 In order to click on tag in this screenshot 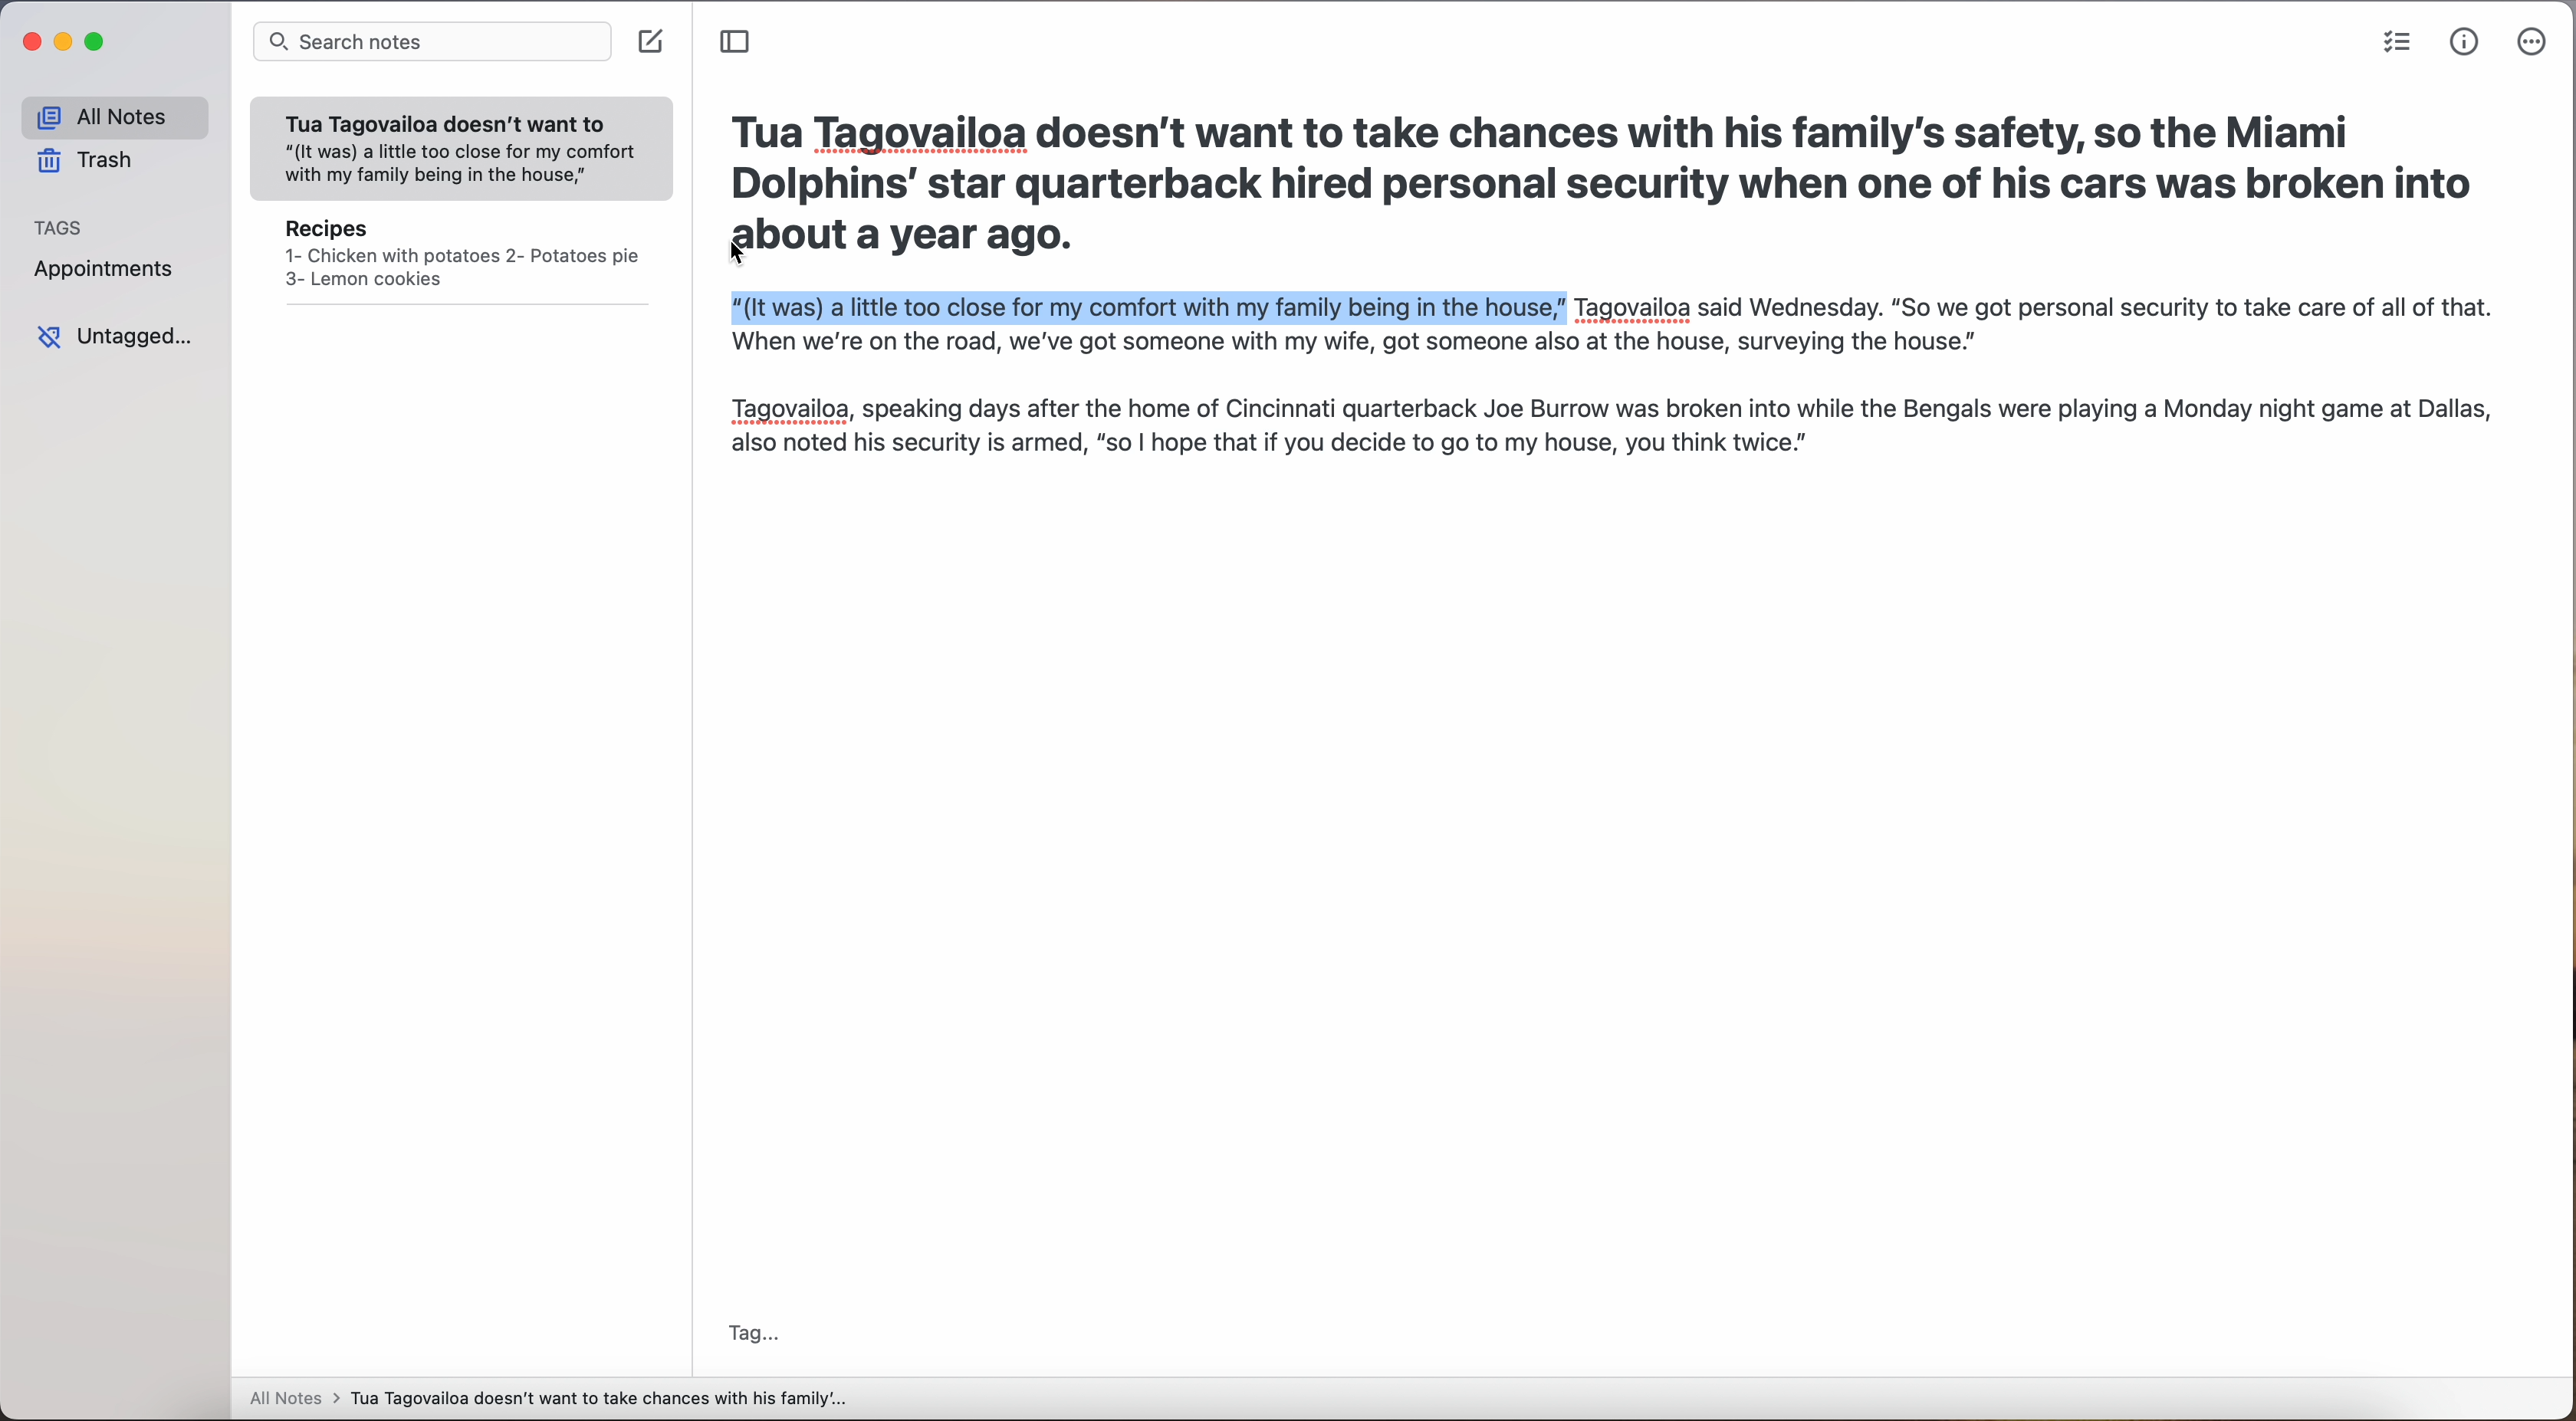, I will do `click(752, 1335)`.